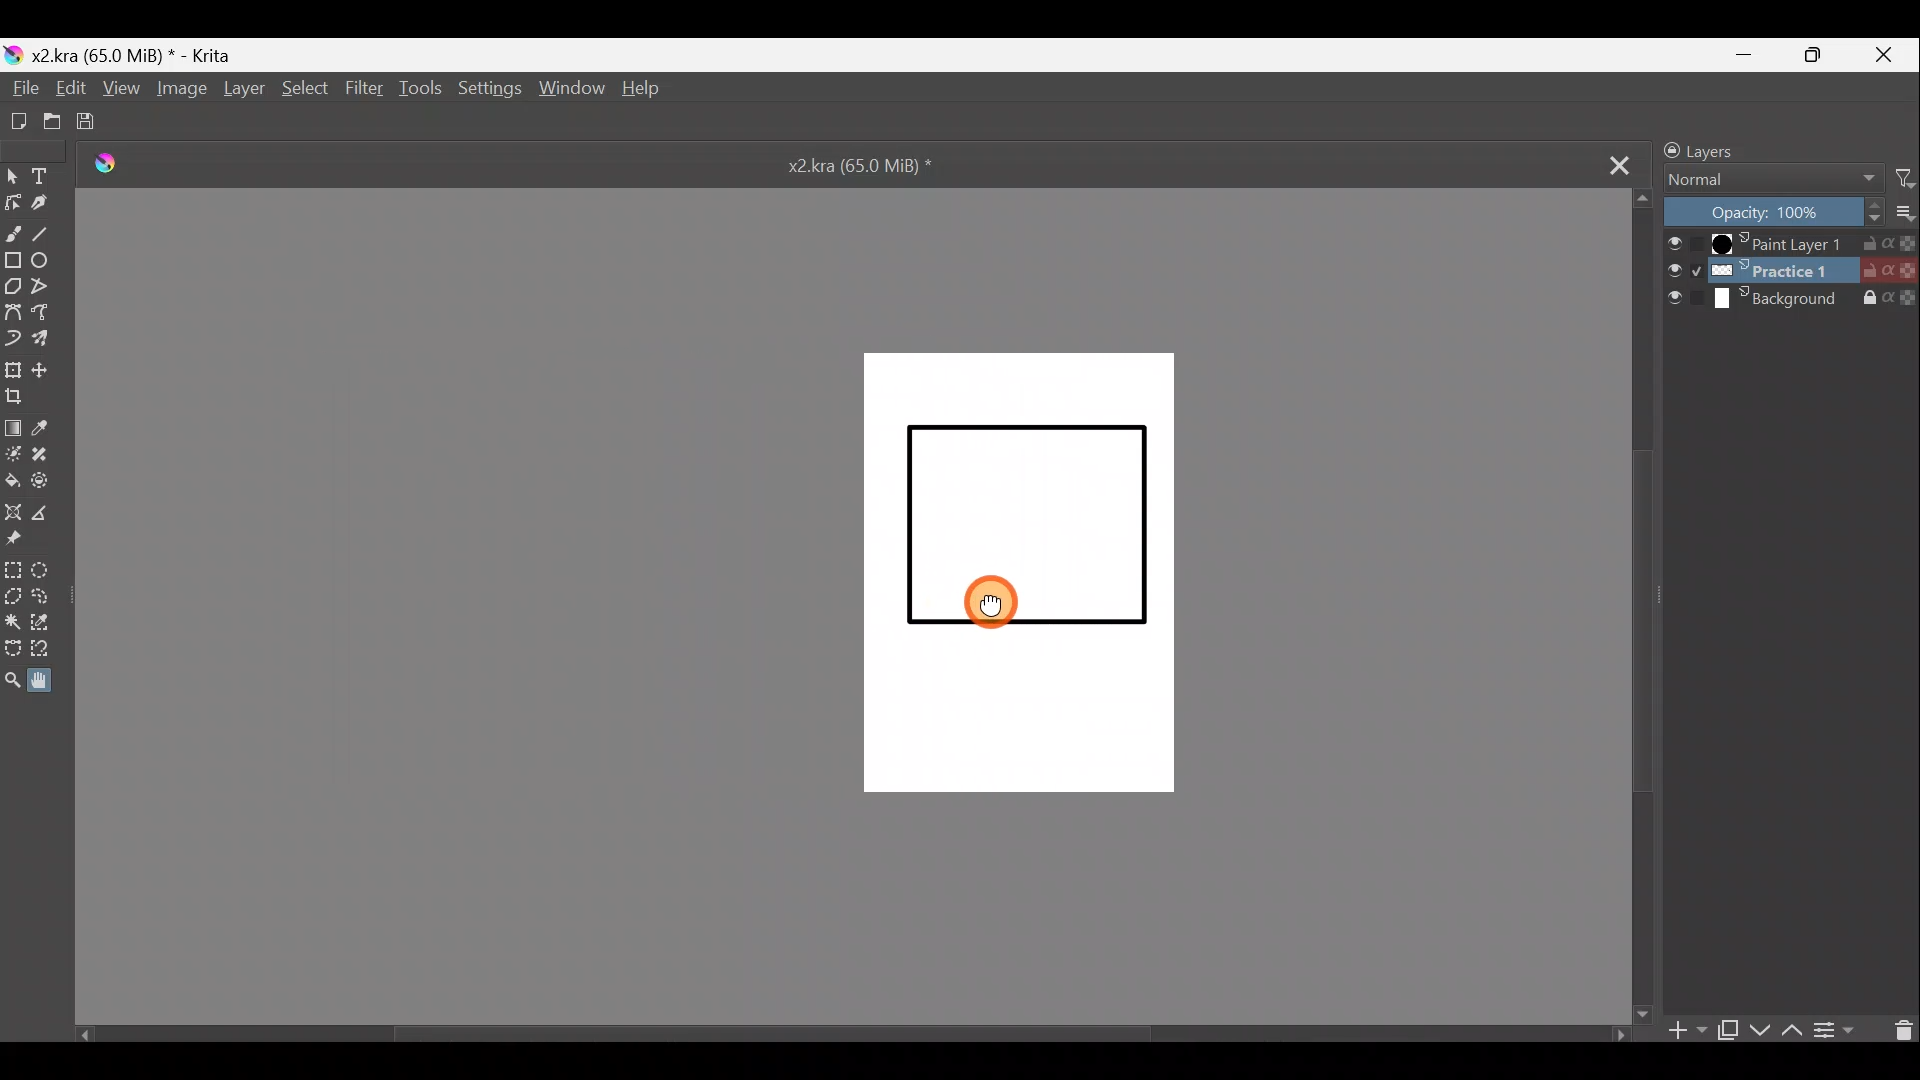 This screenshot has width=1920, height=1080. What do you see at coordinates (47, 339) in the screenshot?
I see `Multibrush tool` at bounding box center [47, 339].